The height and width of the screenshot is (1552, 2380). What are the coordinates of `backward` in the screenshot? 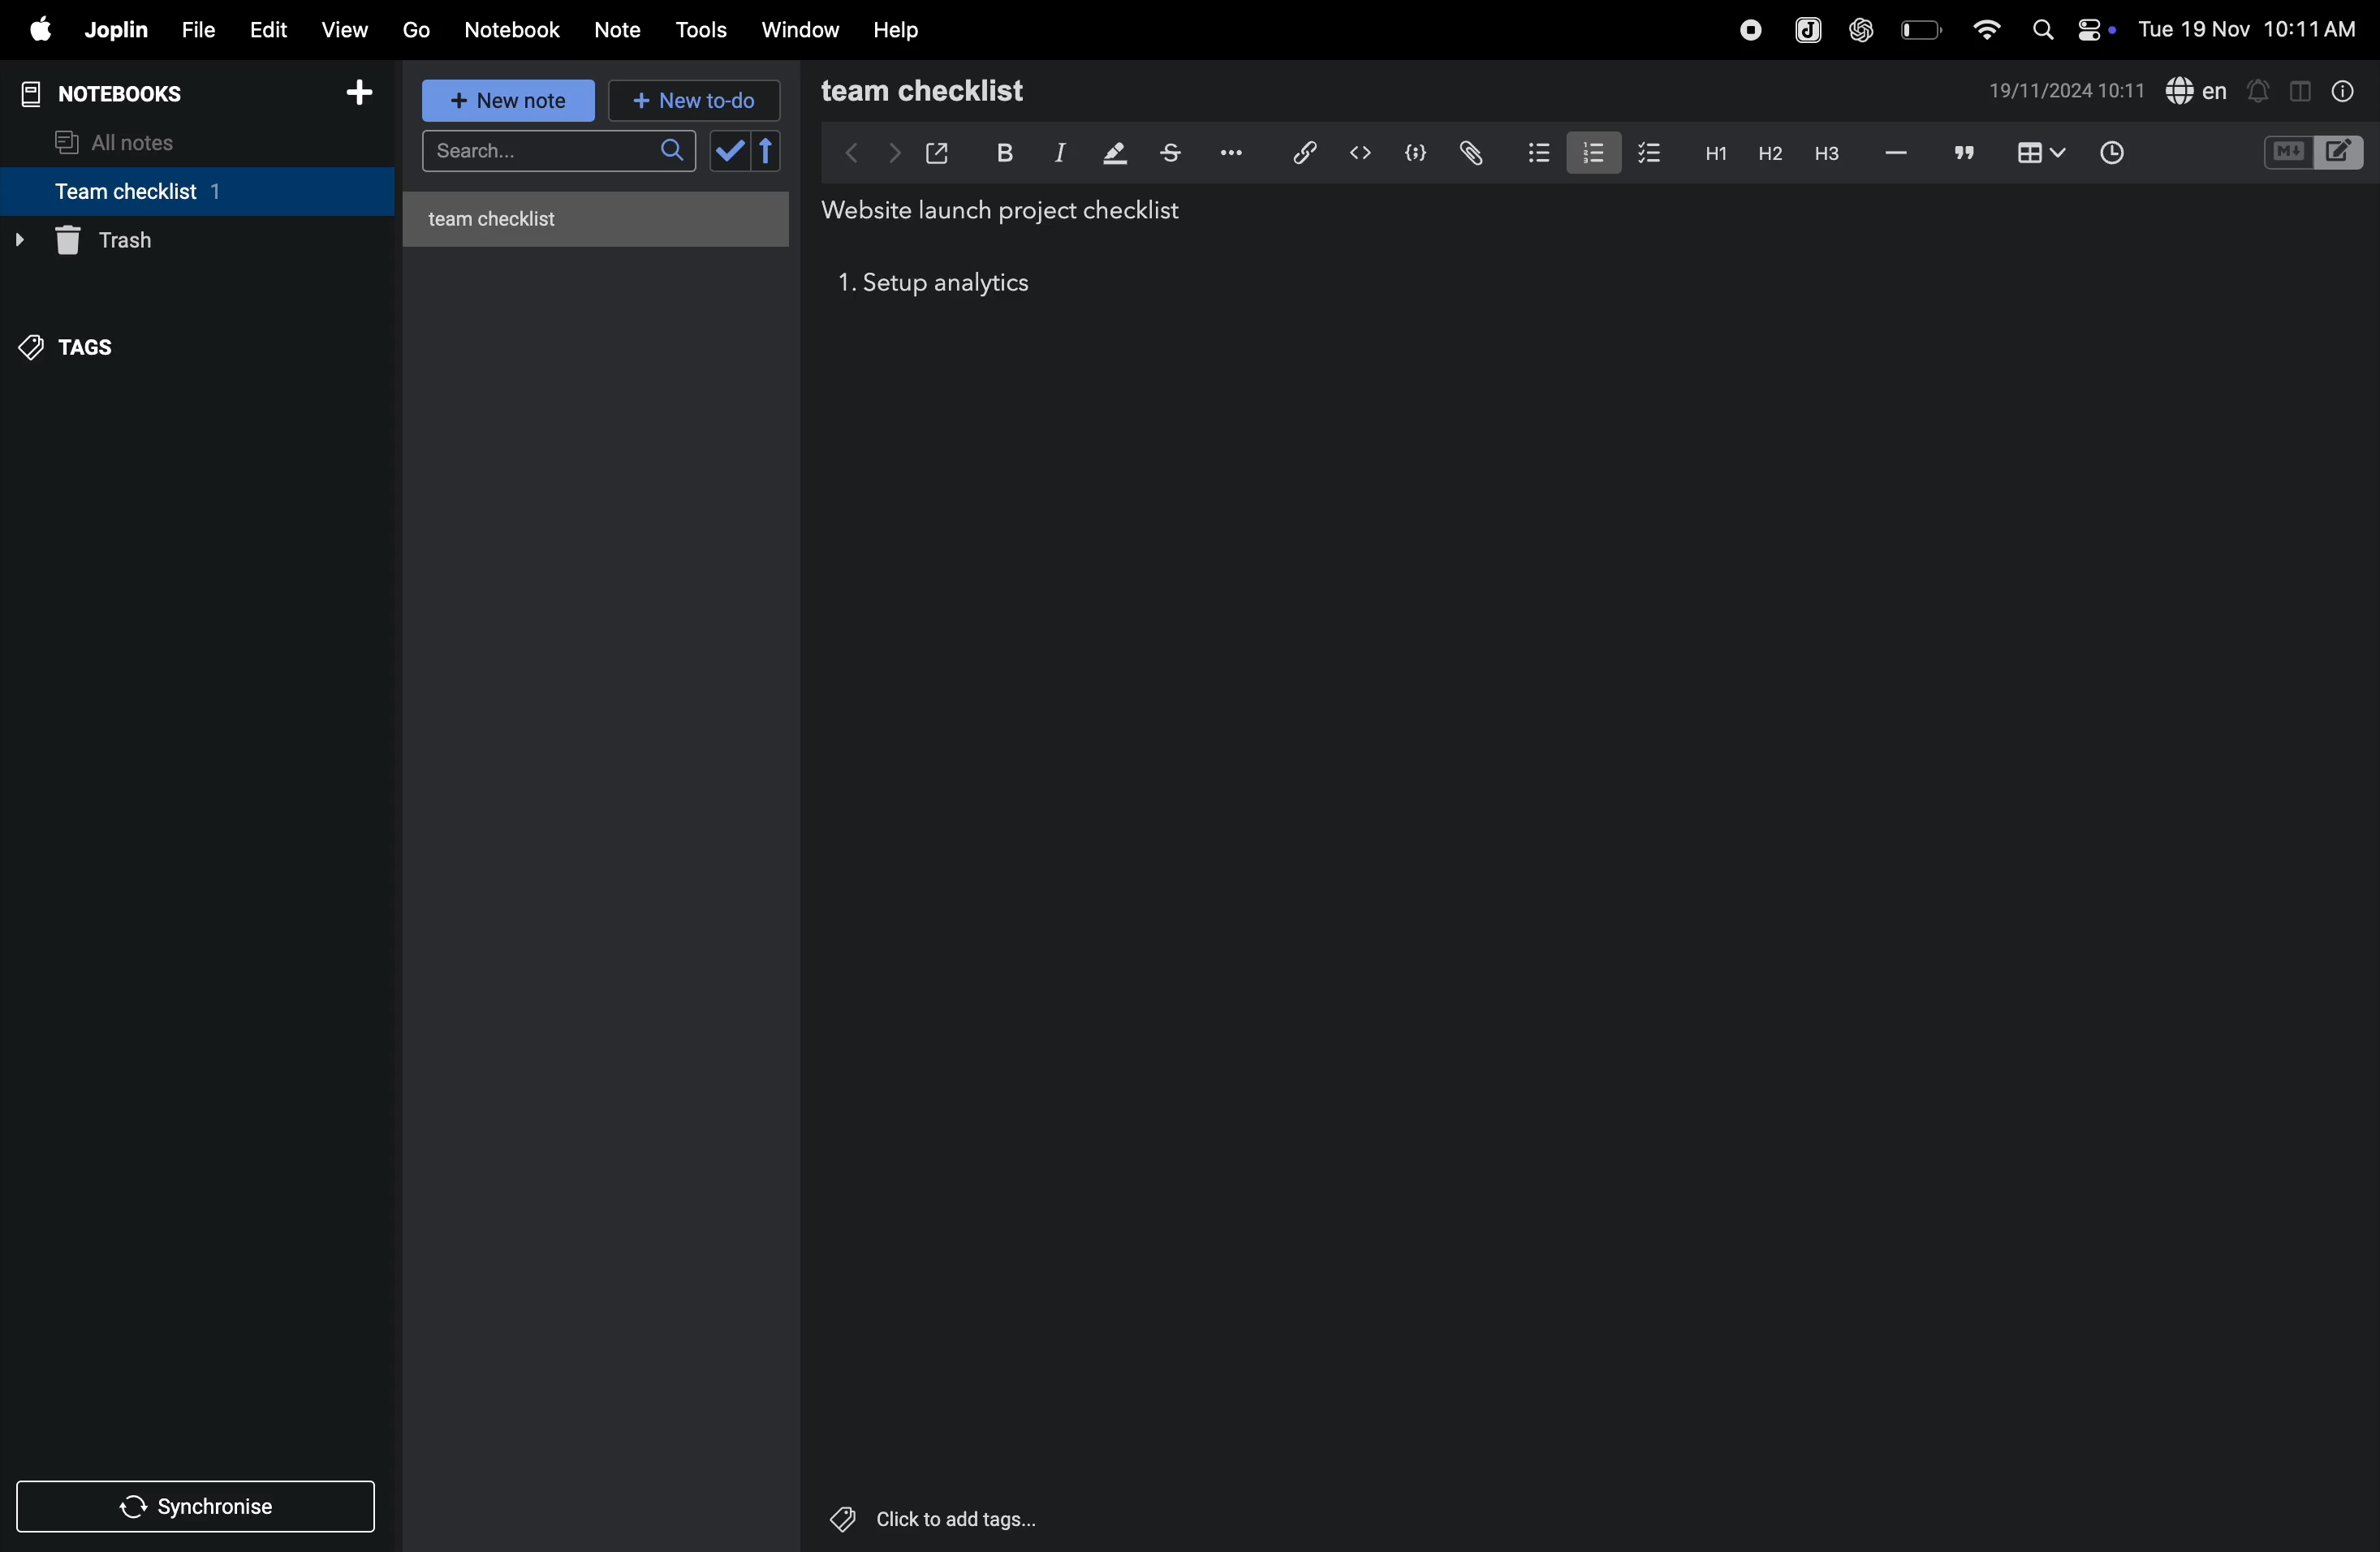 It's located at (841, 152).